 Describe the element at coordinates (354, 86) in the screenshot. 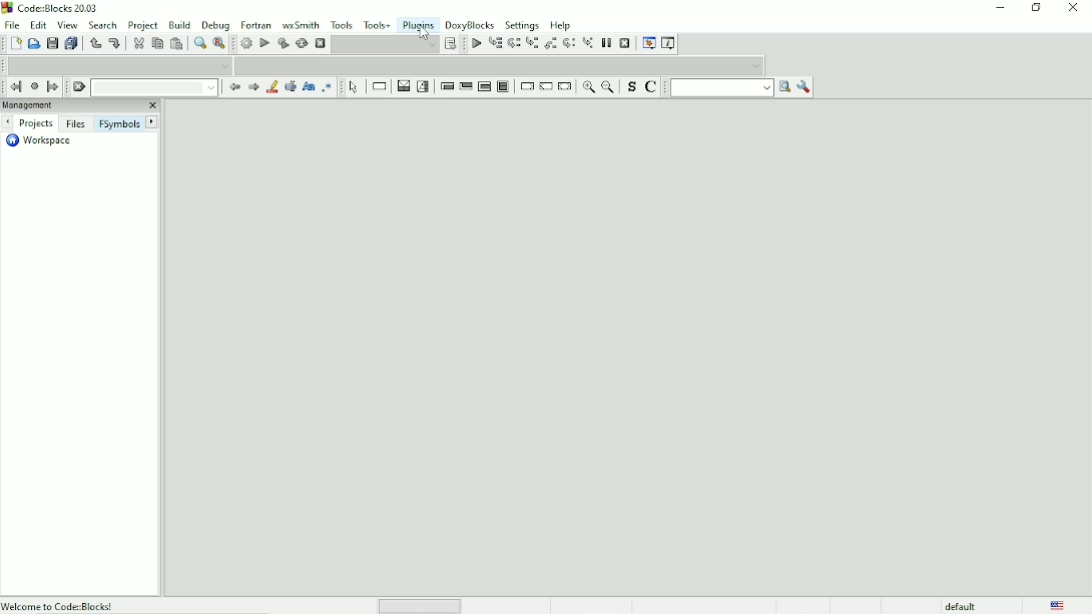

I see `Select` at that location.